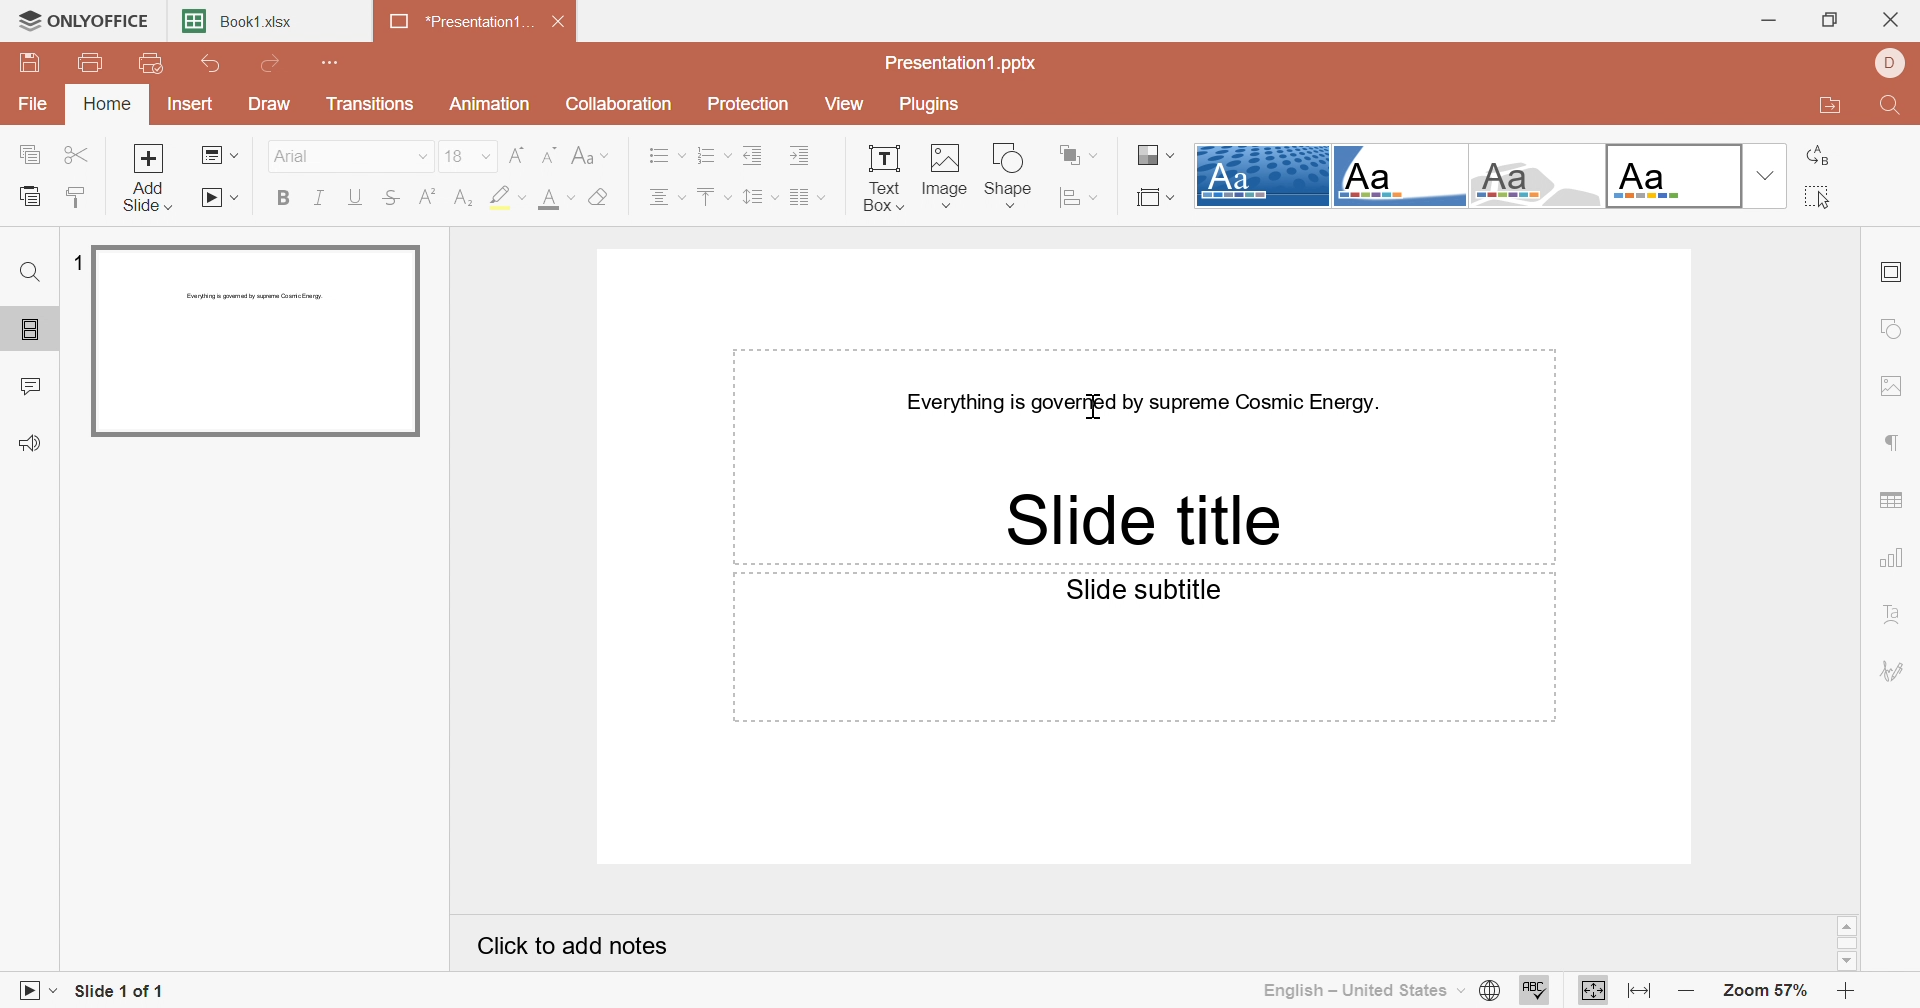  I want to click on 1, so click(75, 262).